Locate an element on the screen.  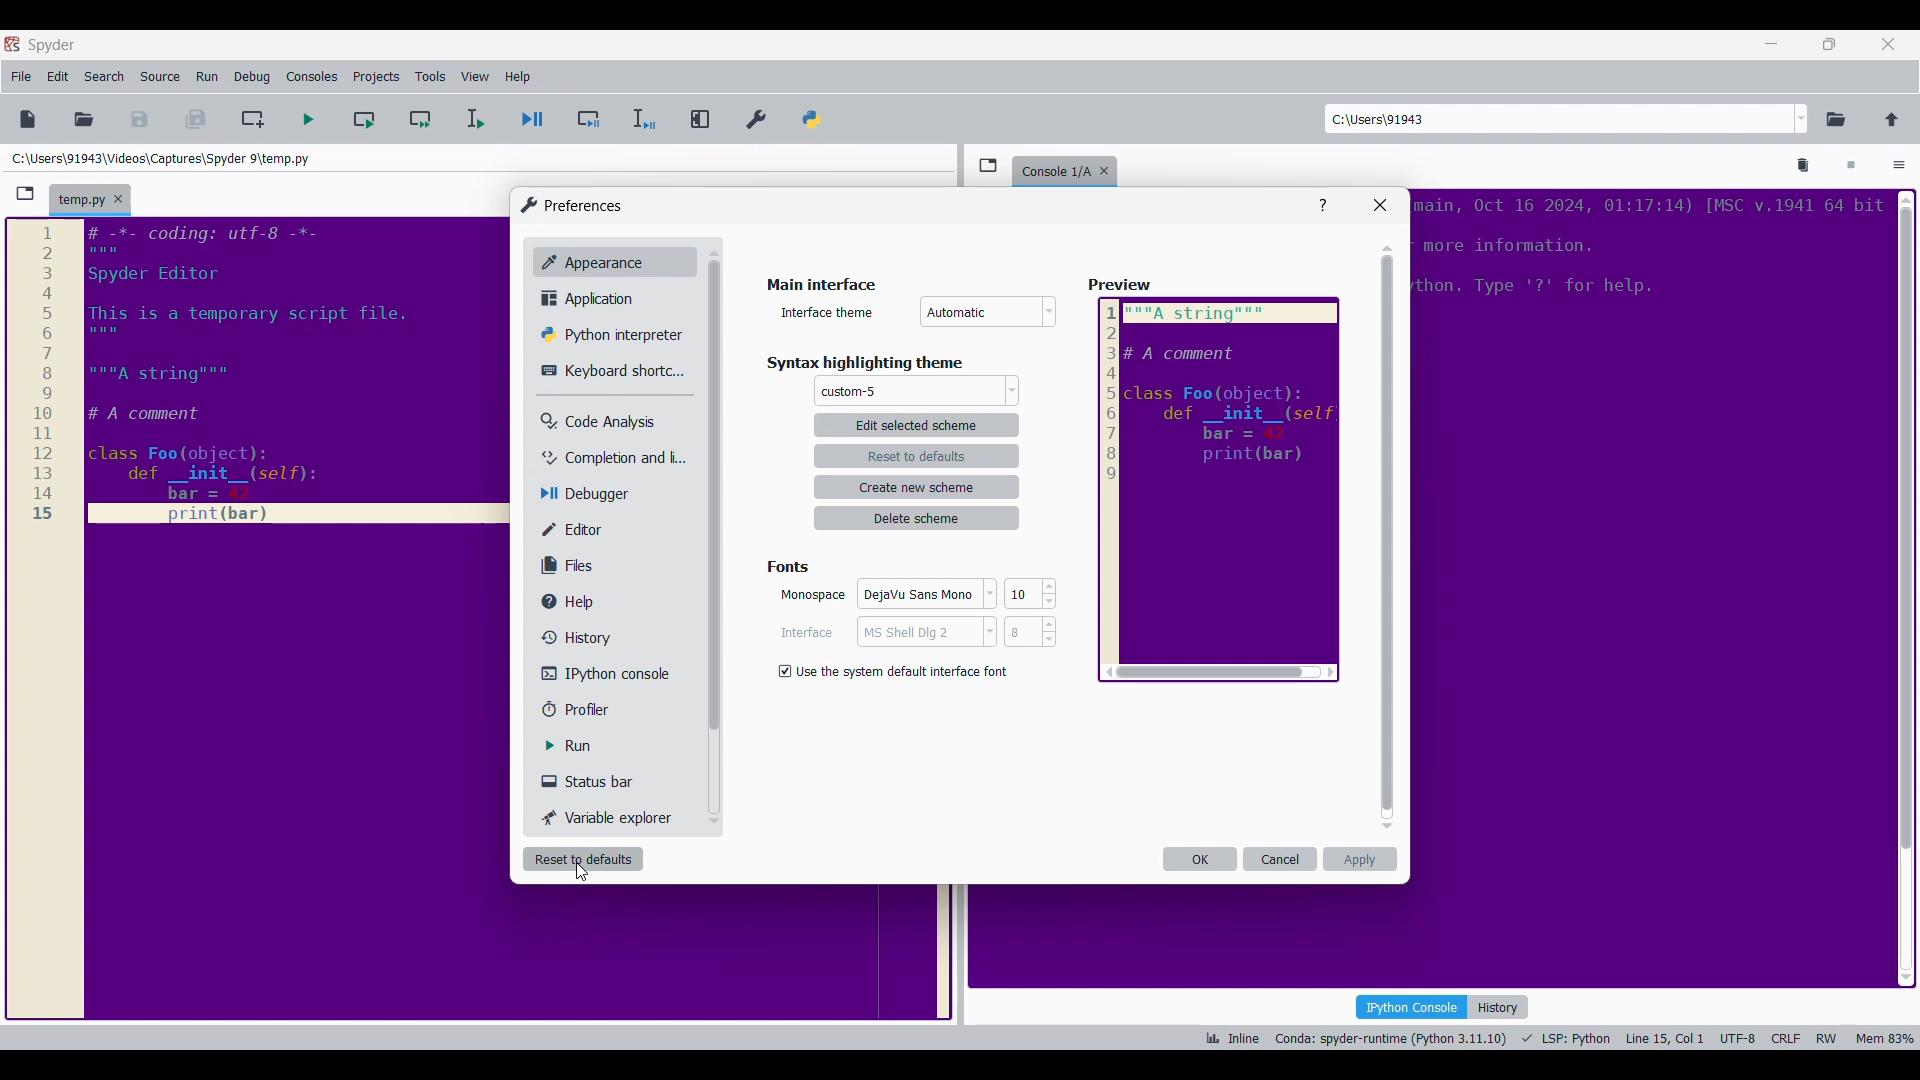
Delete scheme is located at coordinates (918, 519).